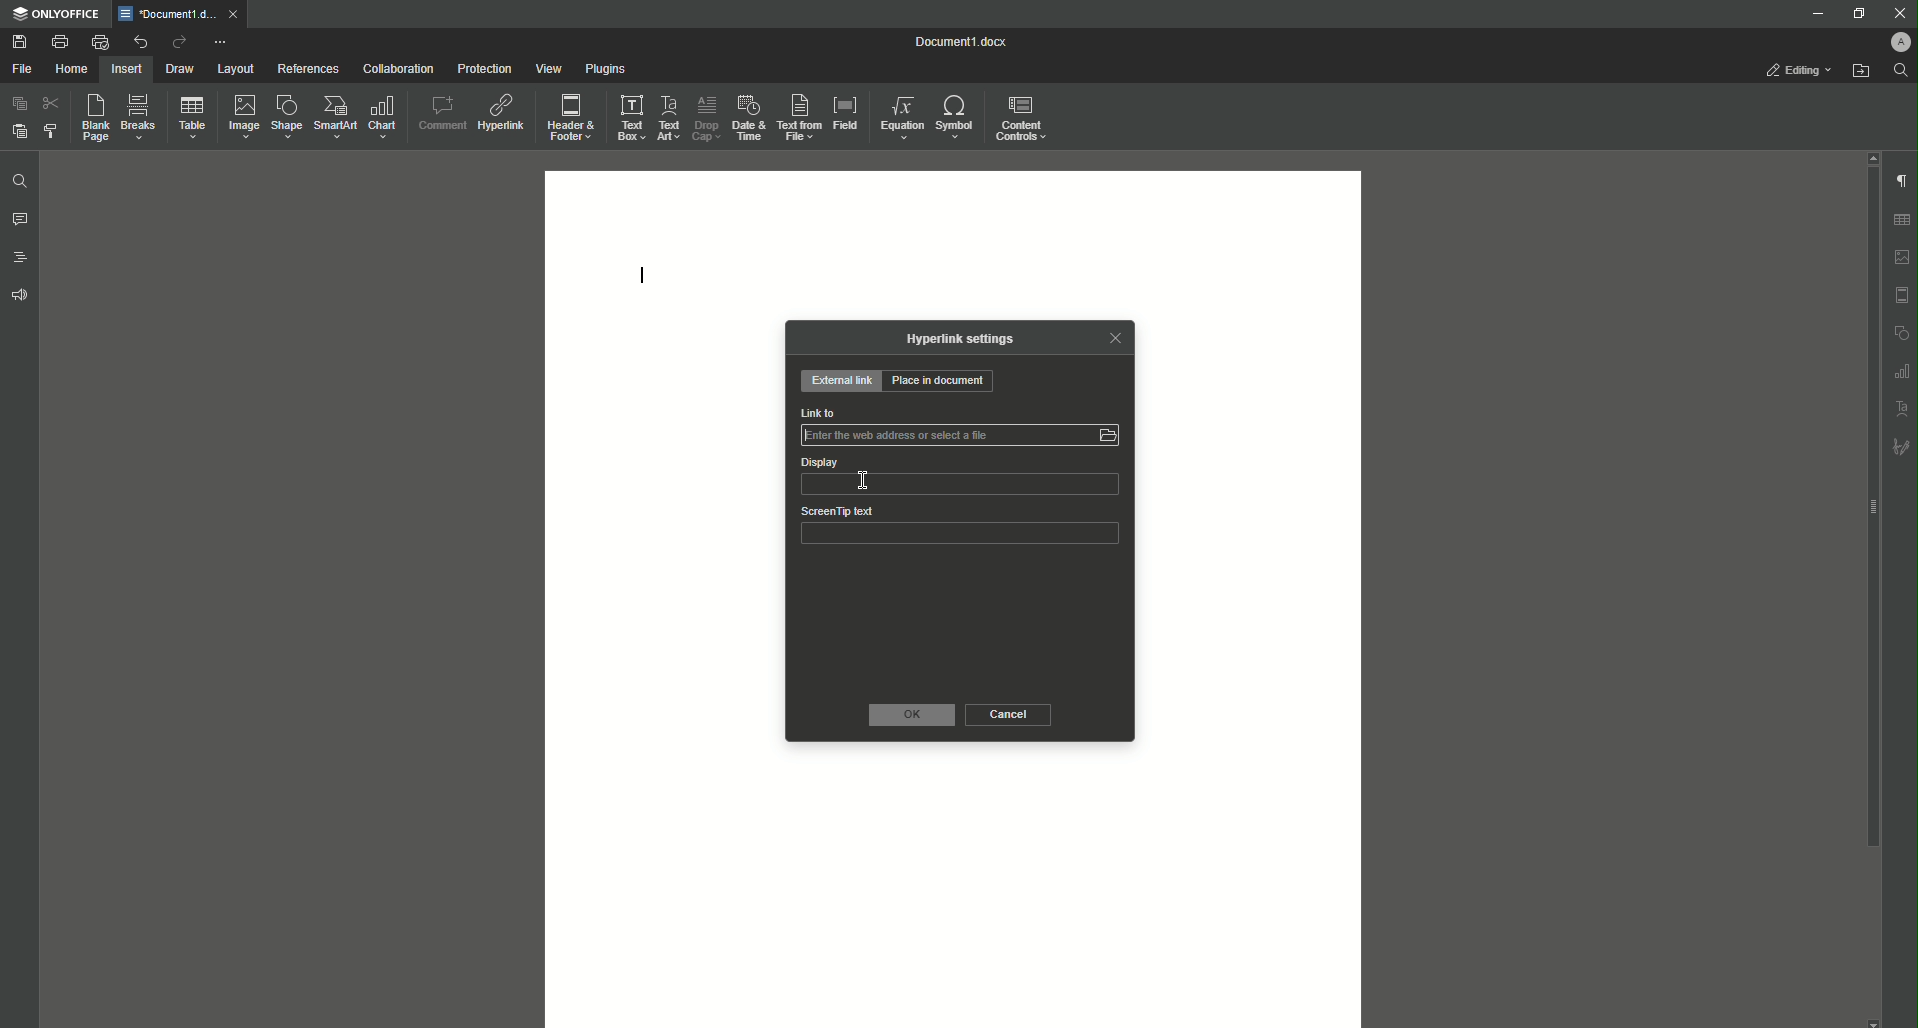 The height and width of the screenshot is (1028, 1918). What do you see at coordinates (439, 115) in the screenshot?
I see `Comment` at bounding box center [439, 115].